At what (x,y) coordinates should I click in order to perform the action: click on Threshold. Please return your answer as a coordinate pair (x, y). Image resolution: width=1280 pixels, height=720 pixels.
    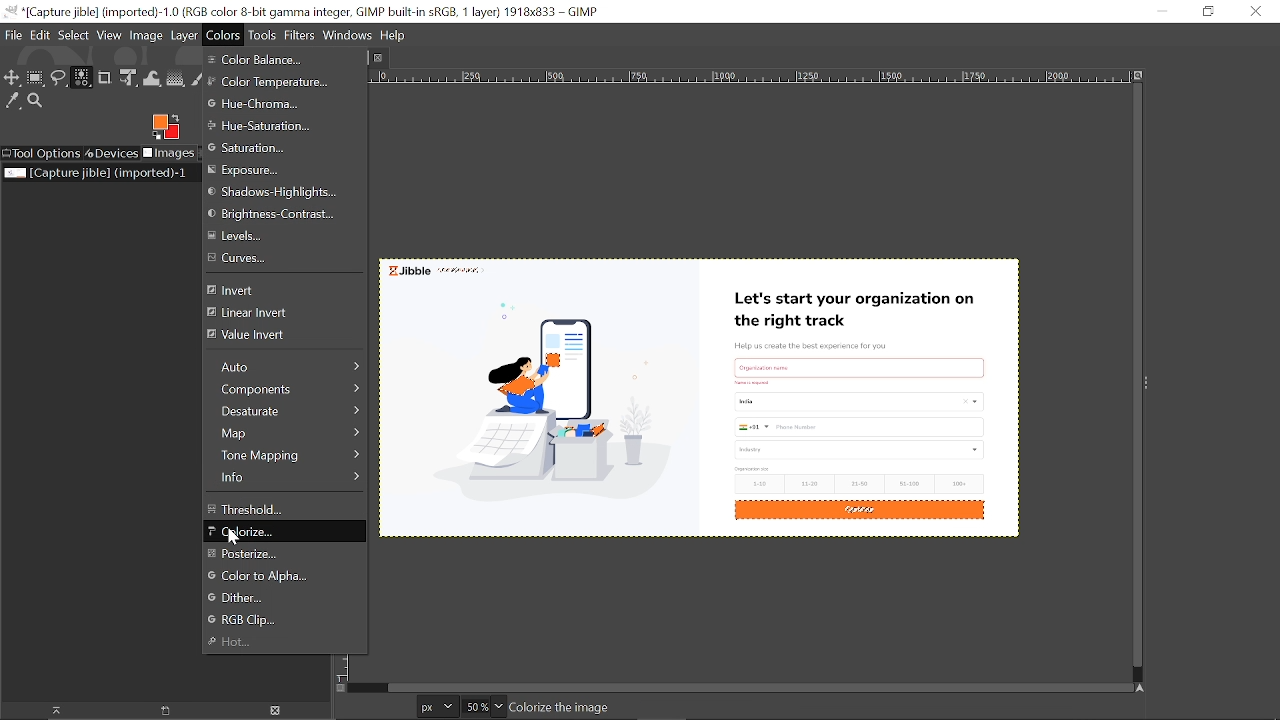
    Looking at the image, I should click on (286, 507).